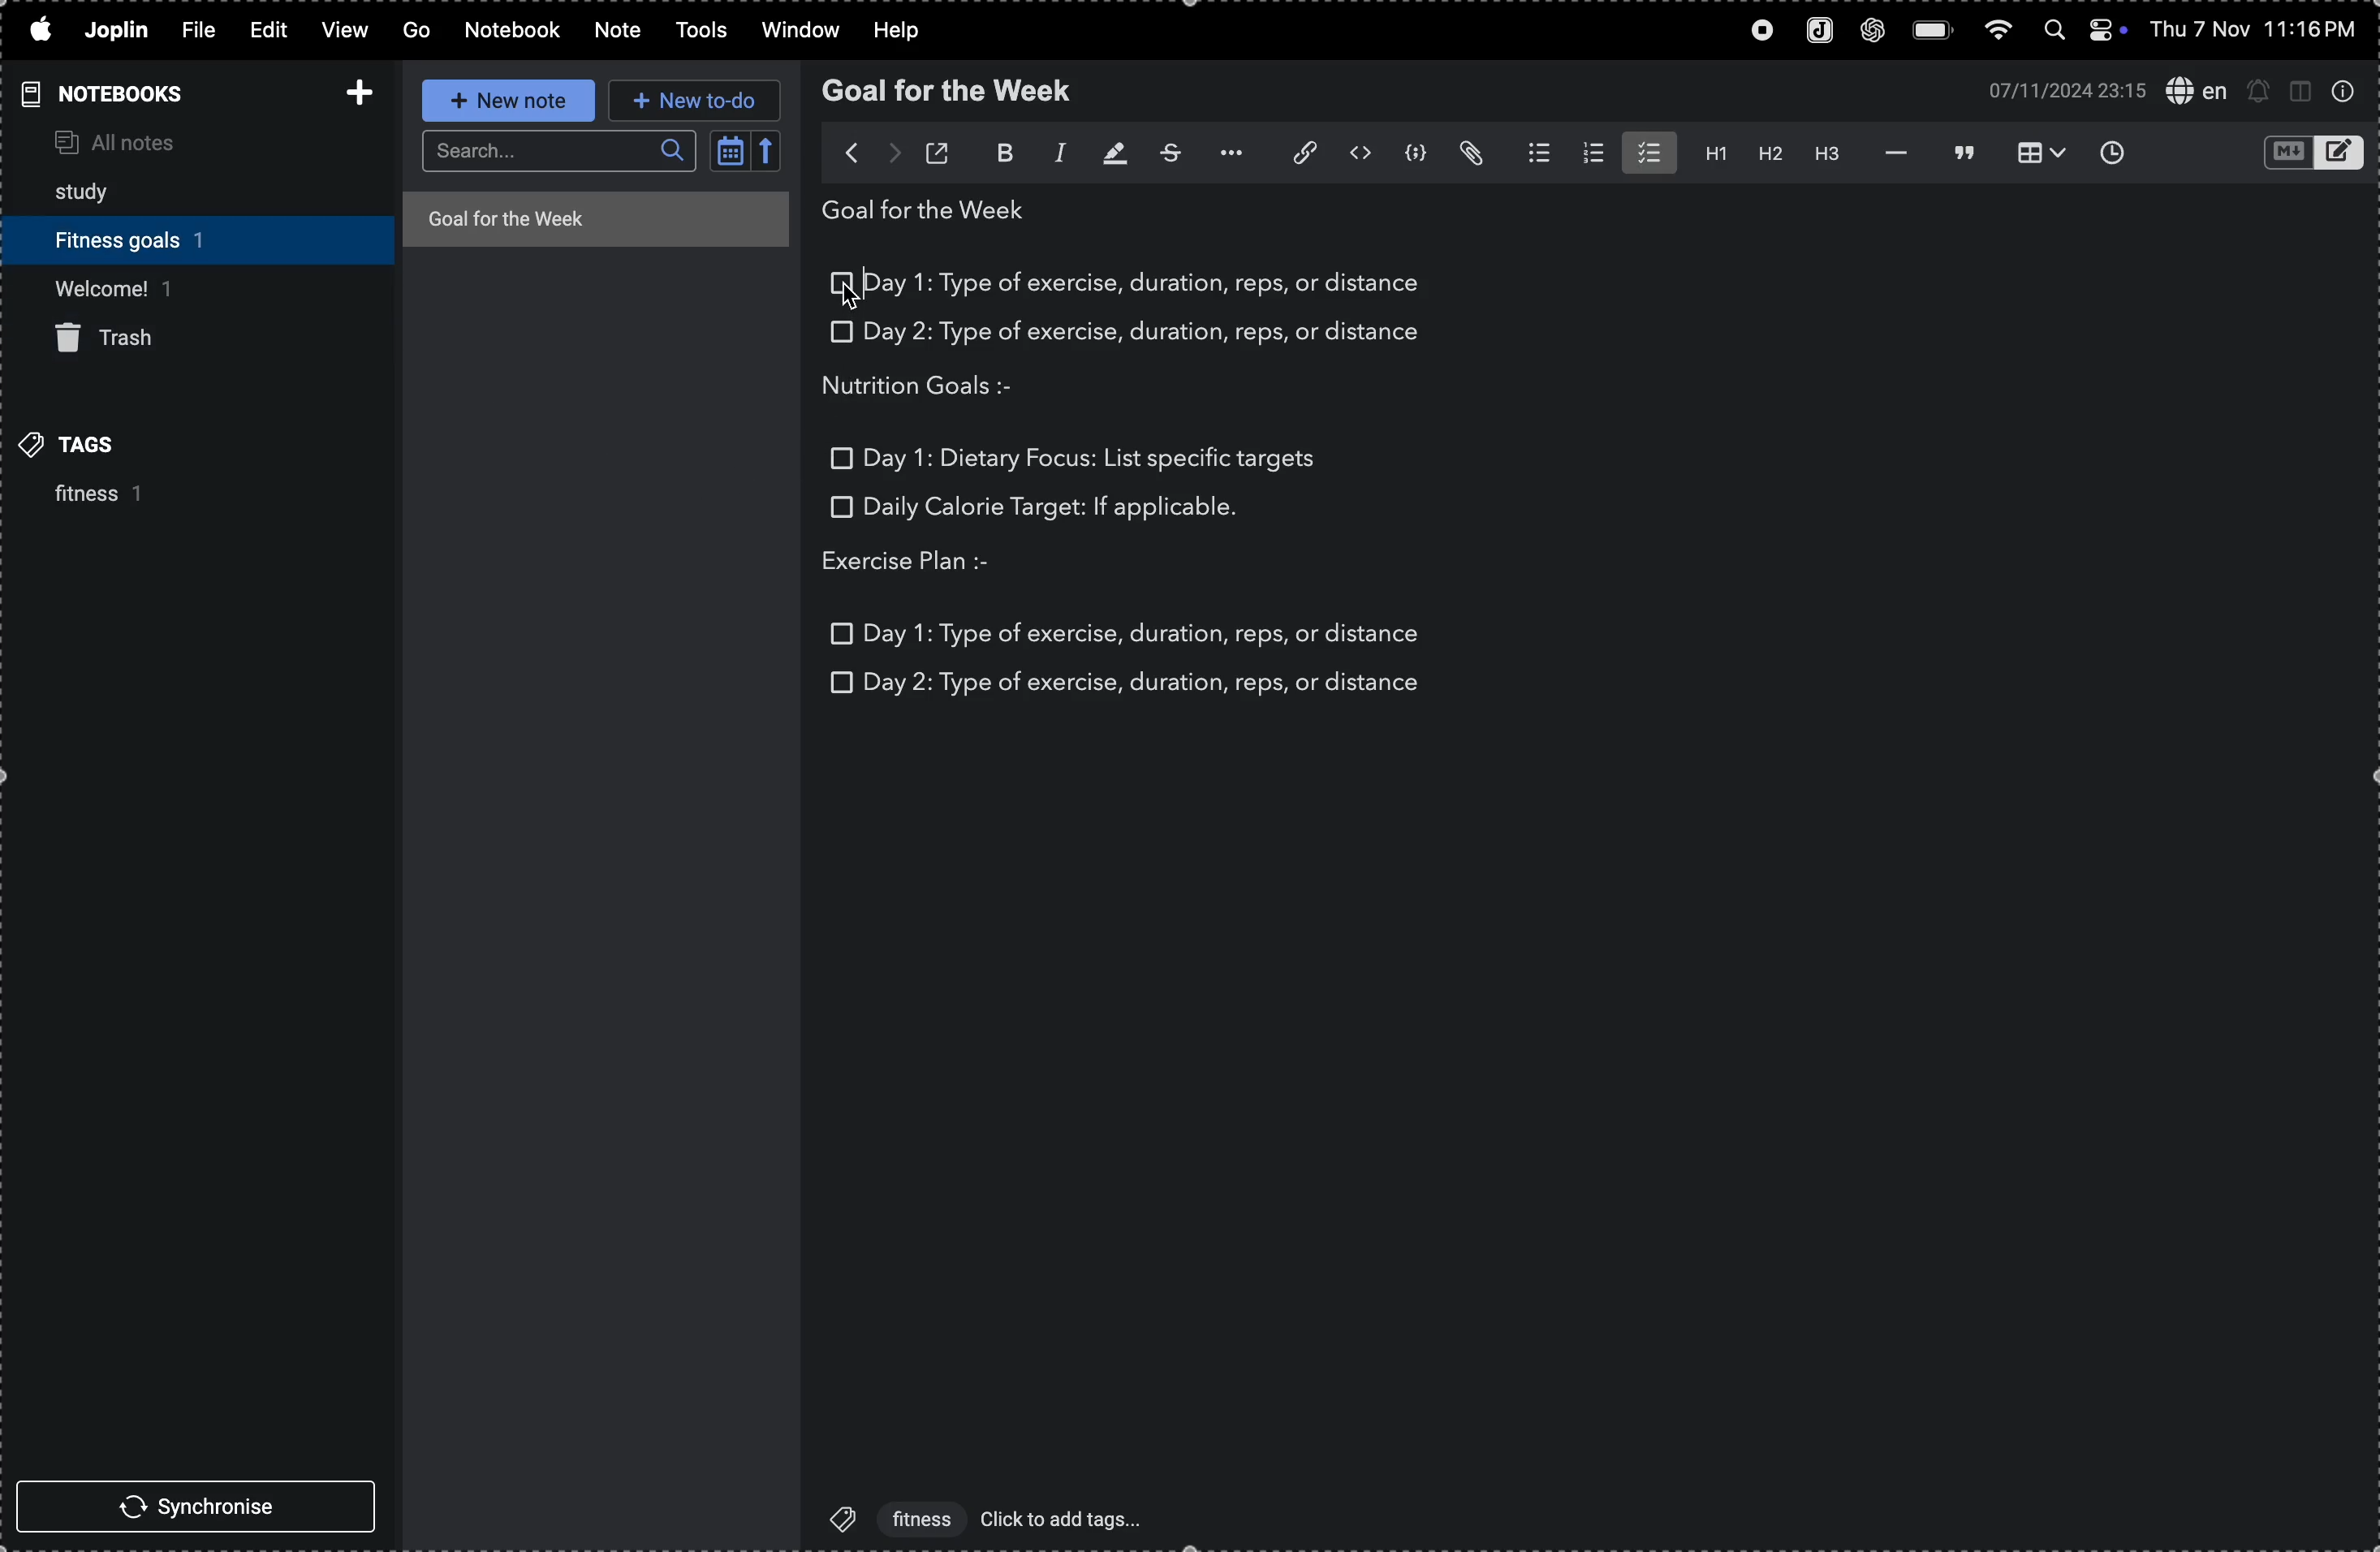  I want to click on file, so click(204, 31).